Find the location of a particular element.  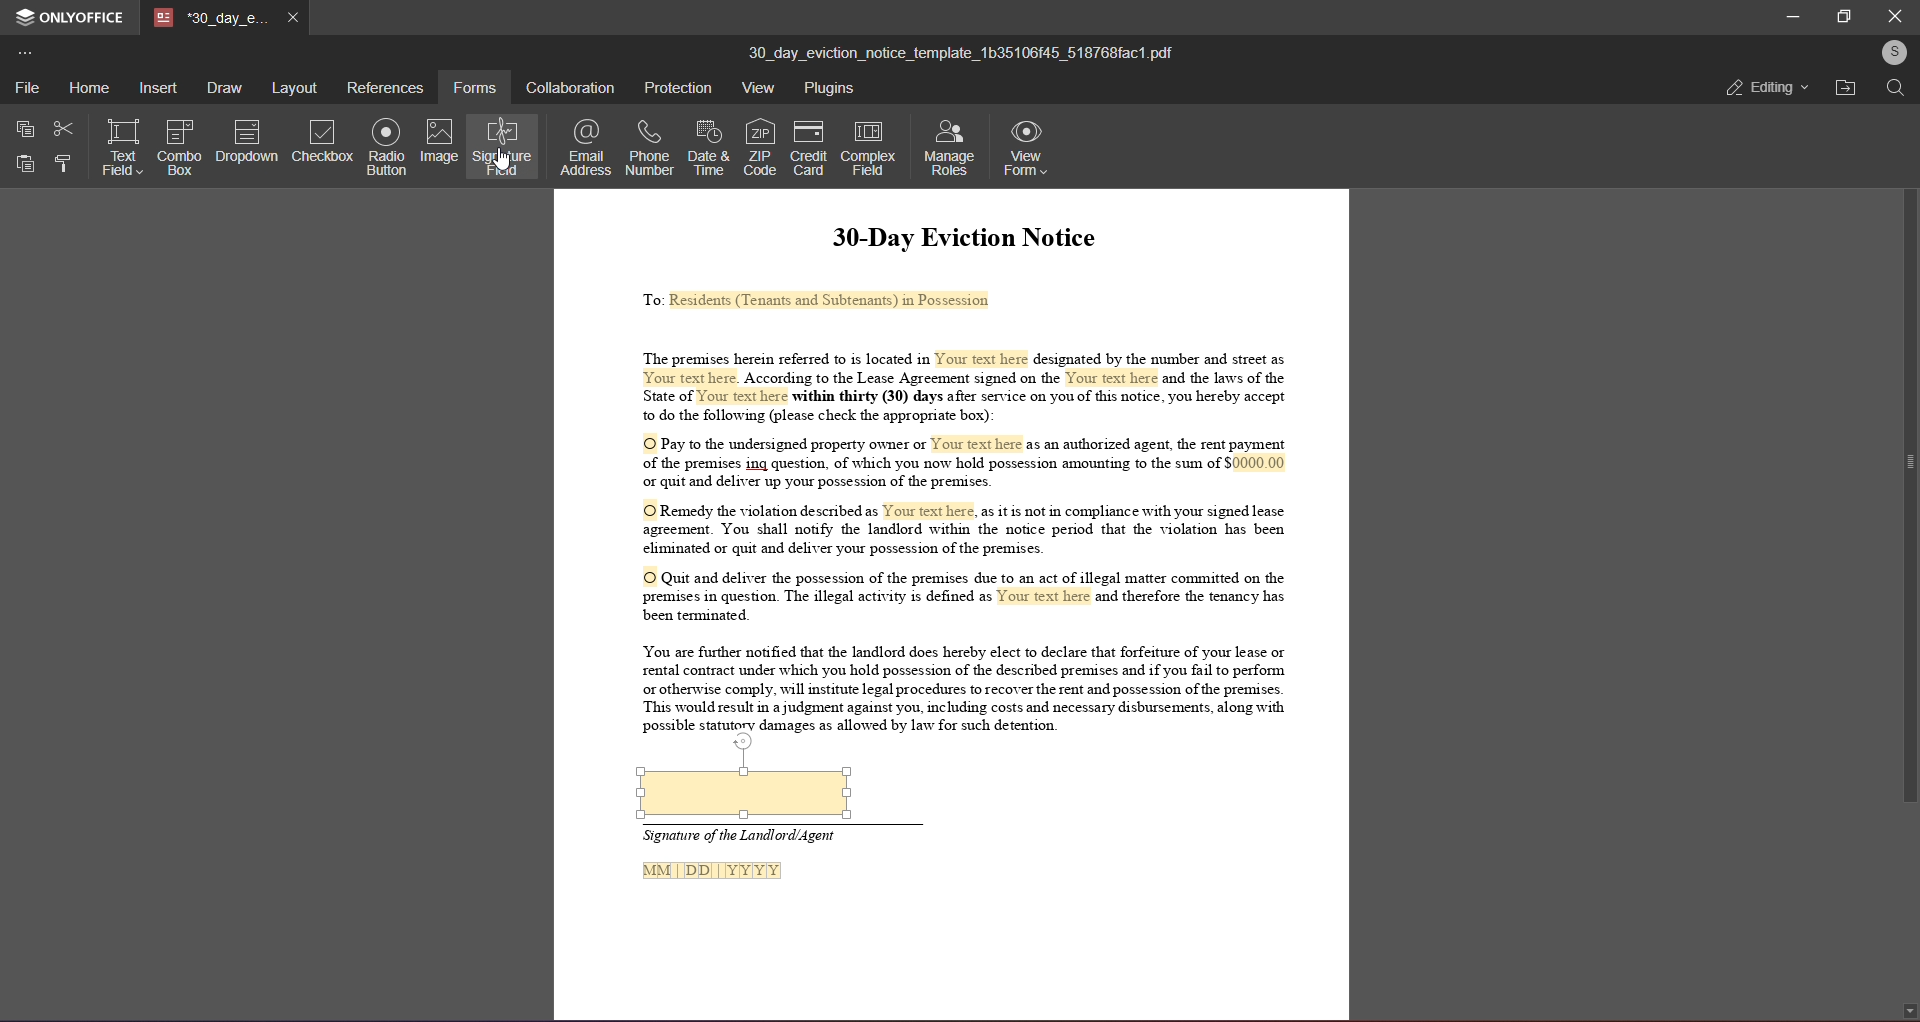

phone is located at coordinates (648, 146).